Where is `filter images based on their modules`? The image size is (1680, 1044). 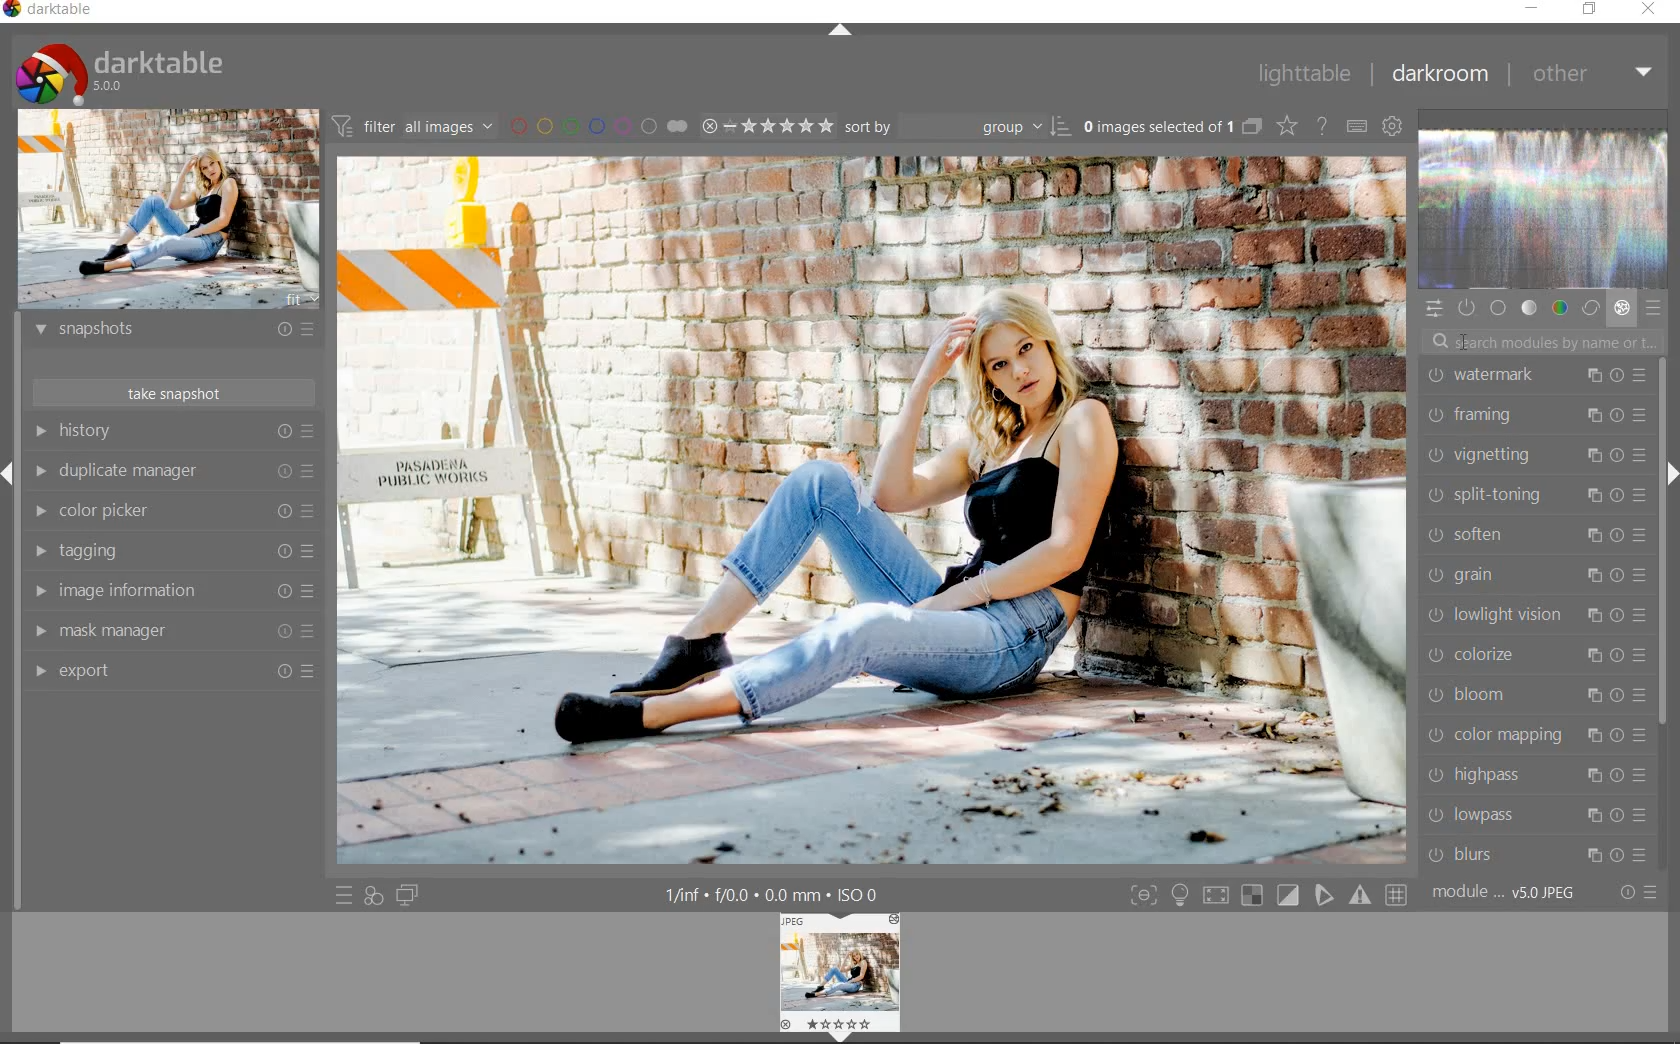 filter images based on their modules is located at coordinates (416, 128).